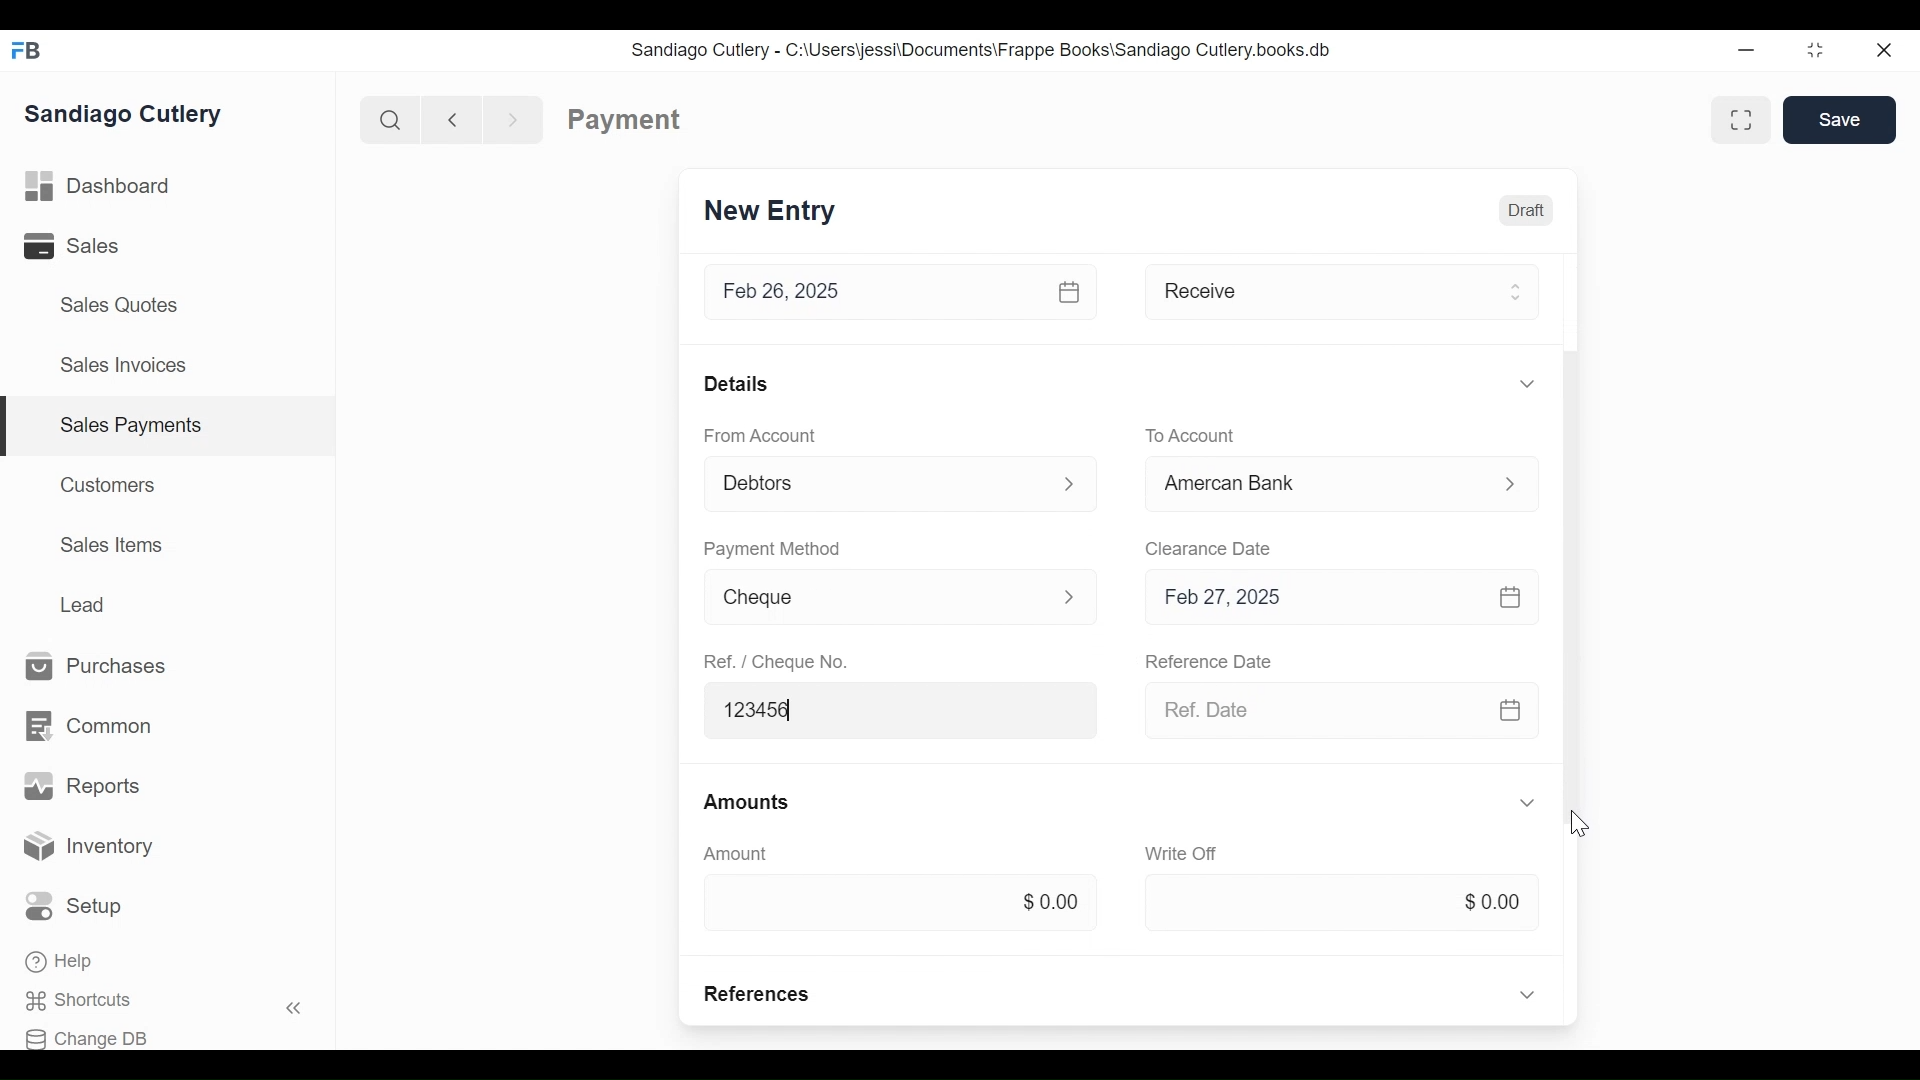 Image resolution: width=1920 pixels, height=1080 pixels. What do you see at coordinates (514, 118) in the screenshot?
I see `Navigate forward` at bounding box center [514, 118].